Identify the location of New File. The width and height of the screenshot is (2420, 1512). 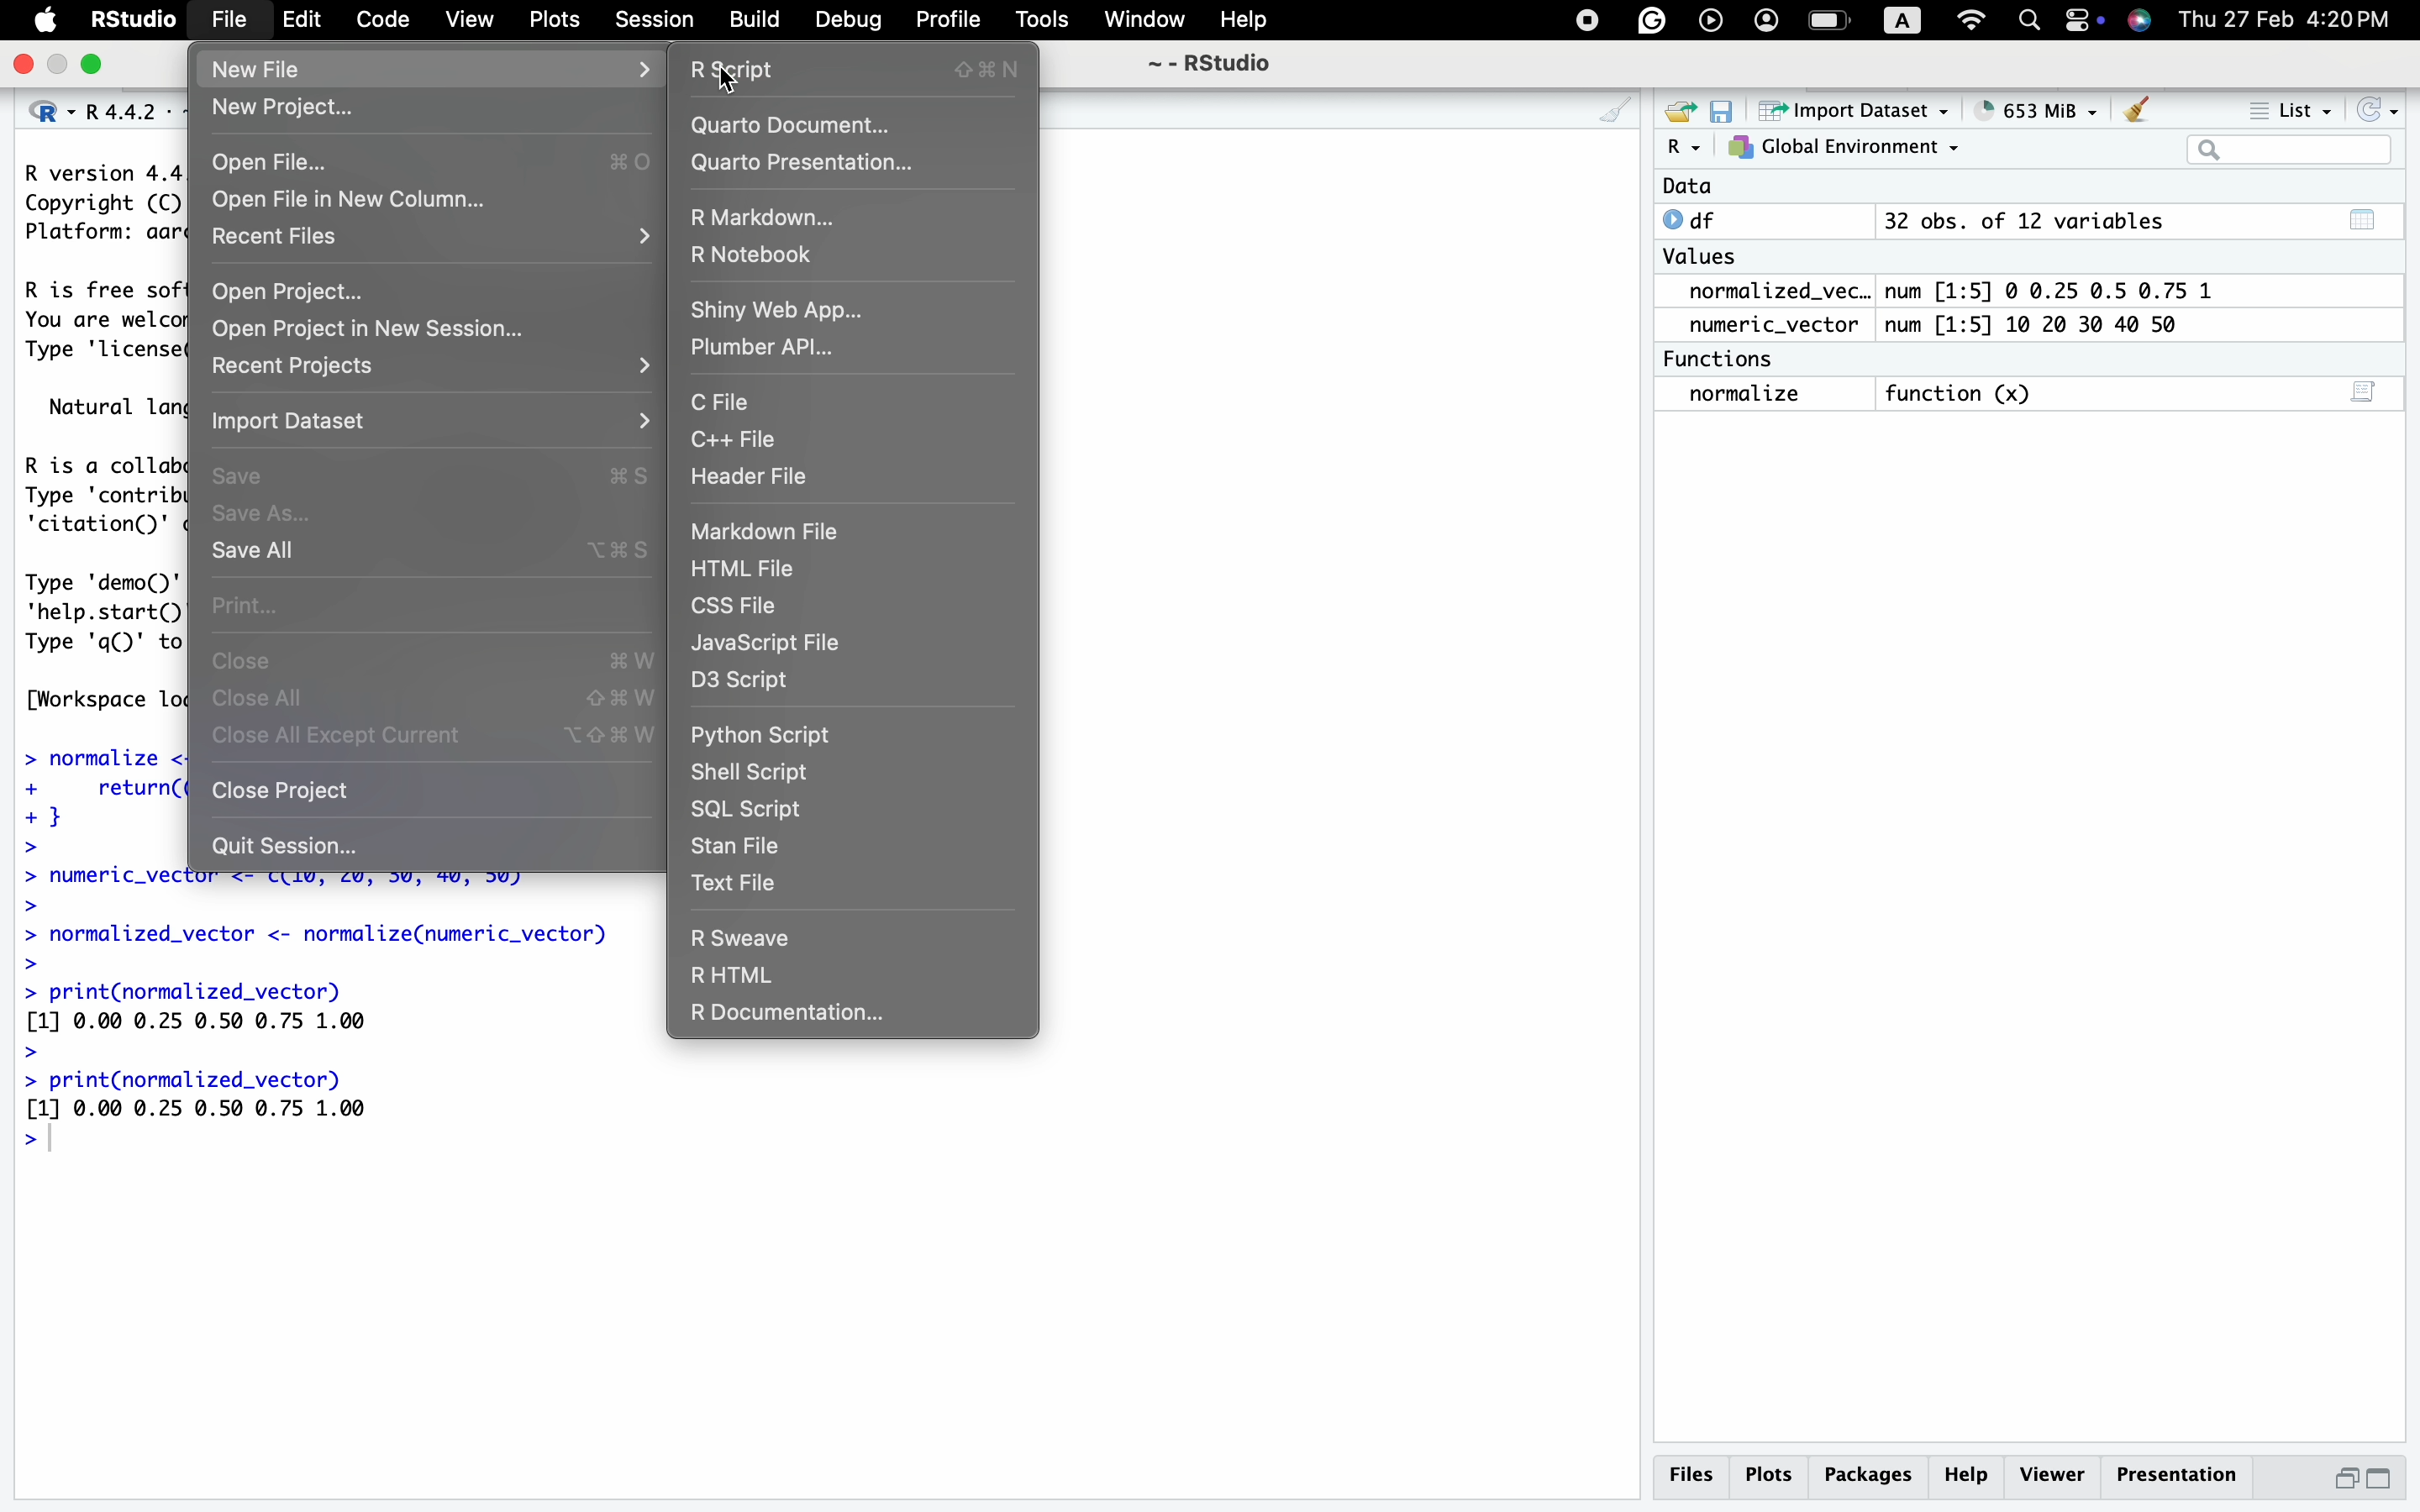
(310, 71).